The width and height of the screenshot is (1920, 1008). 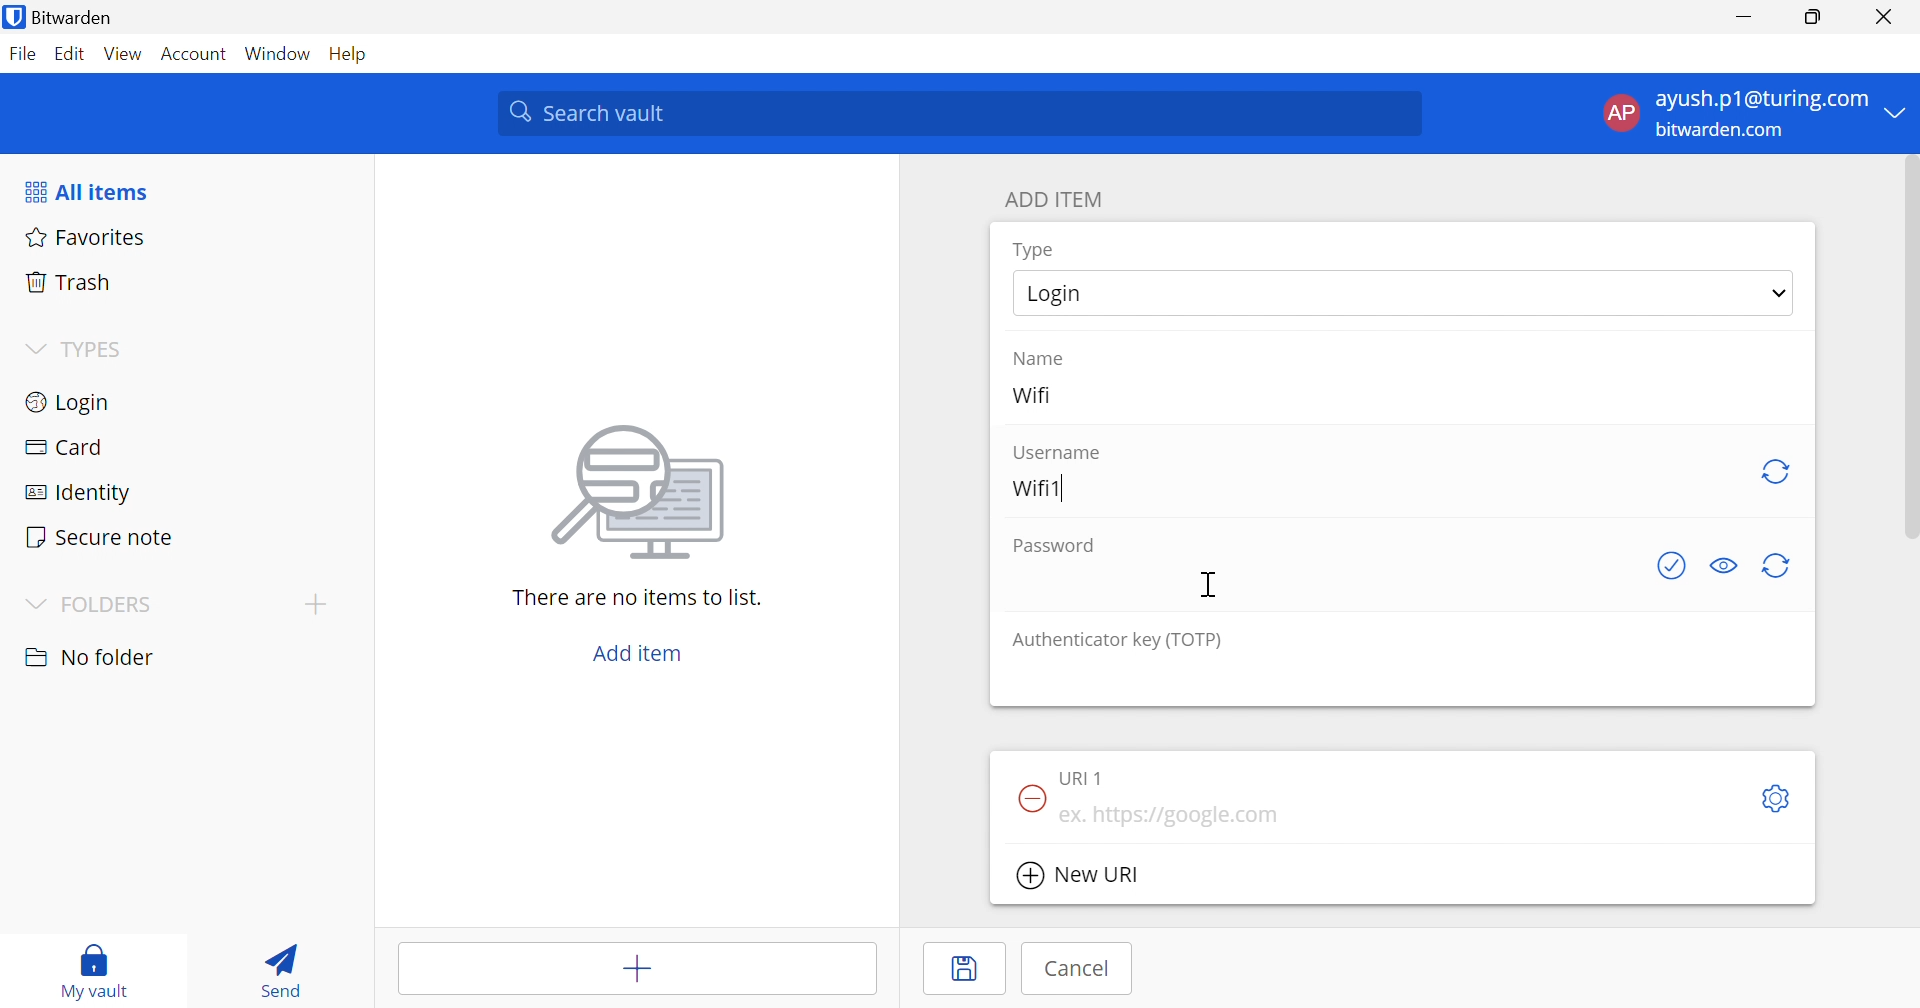 What do you see at coordinates (639, 971) in the screenshot?
I see `Add item` at bounding box center [639, 971].